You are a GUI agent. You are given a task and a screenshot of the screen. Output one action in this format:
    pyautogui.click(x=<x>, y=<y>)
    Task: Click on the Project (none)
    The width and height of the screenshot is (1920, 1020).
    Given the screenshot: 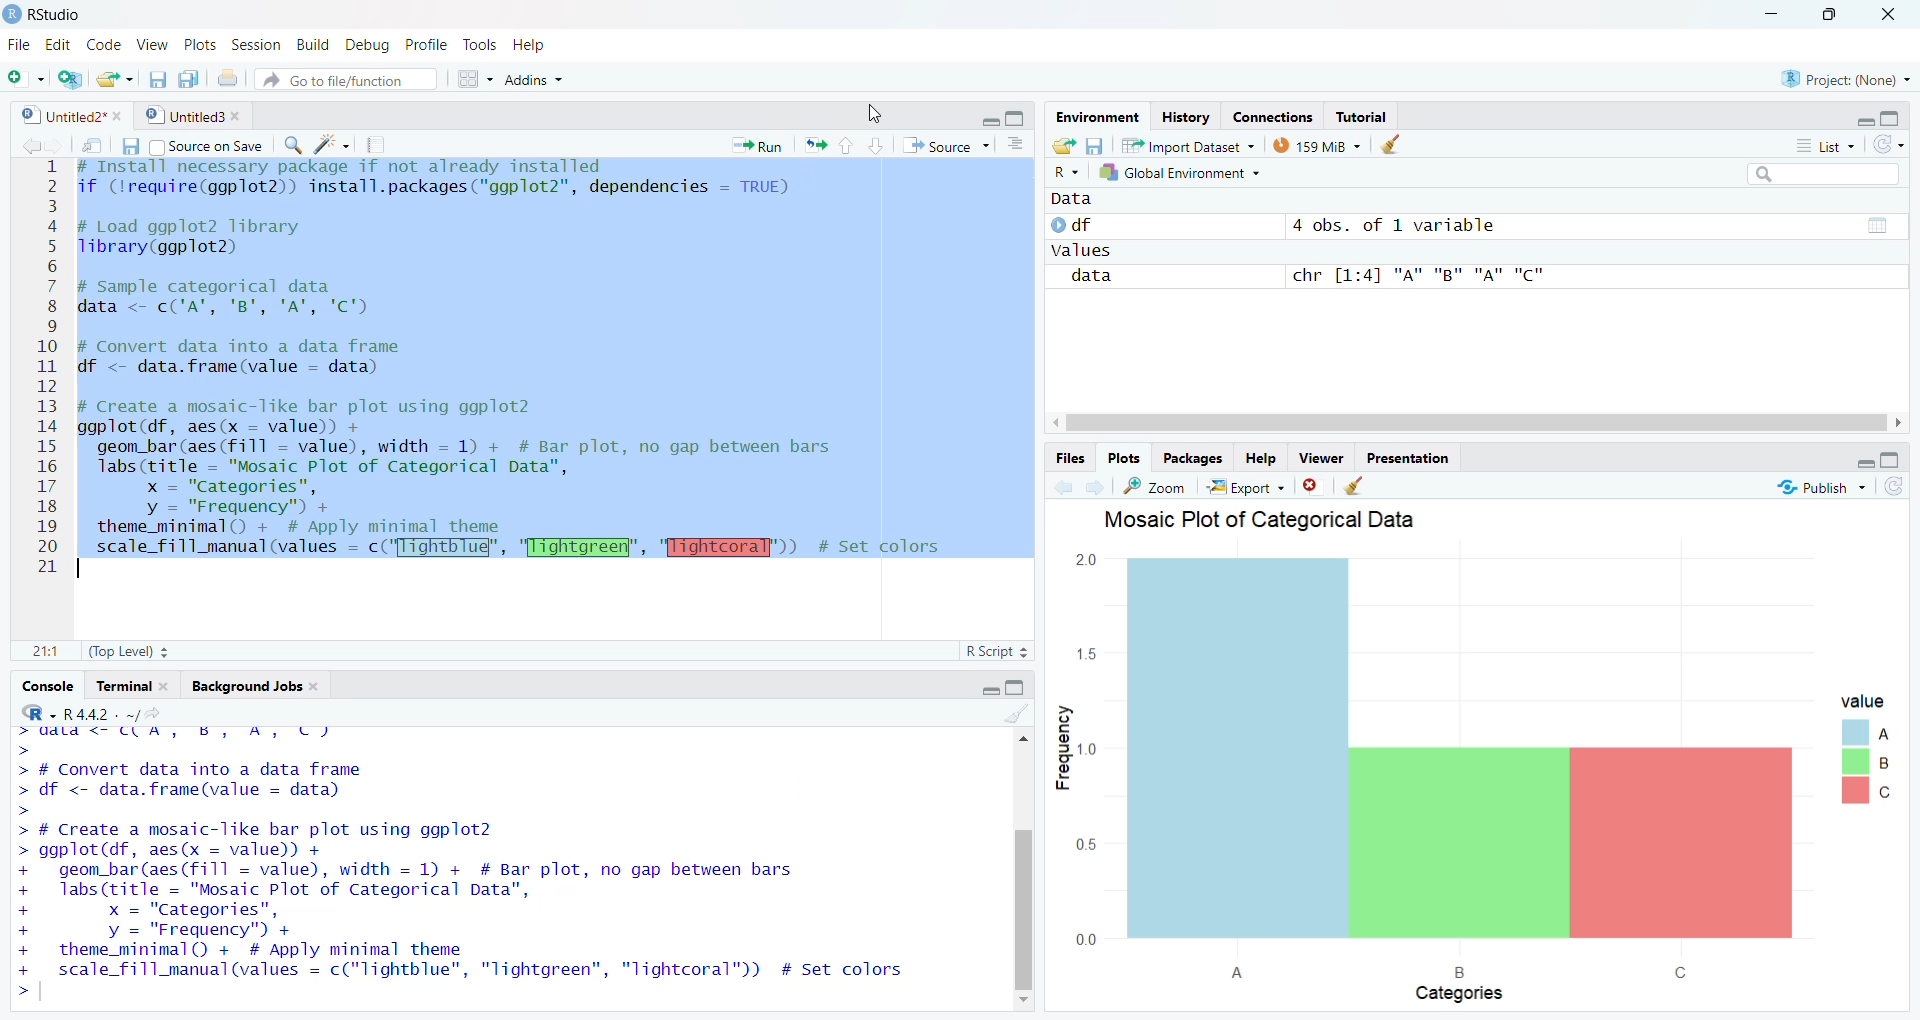 What is the action you would take?
    pyautogui.click(x=1844, y=77)
    